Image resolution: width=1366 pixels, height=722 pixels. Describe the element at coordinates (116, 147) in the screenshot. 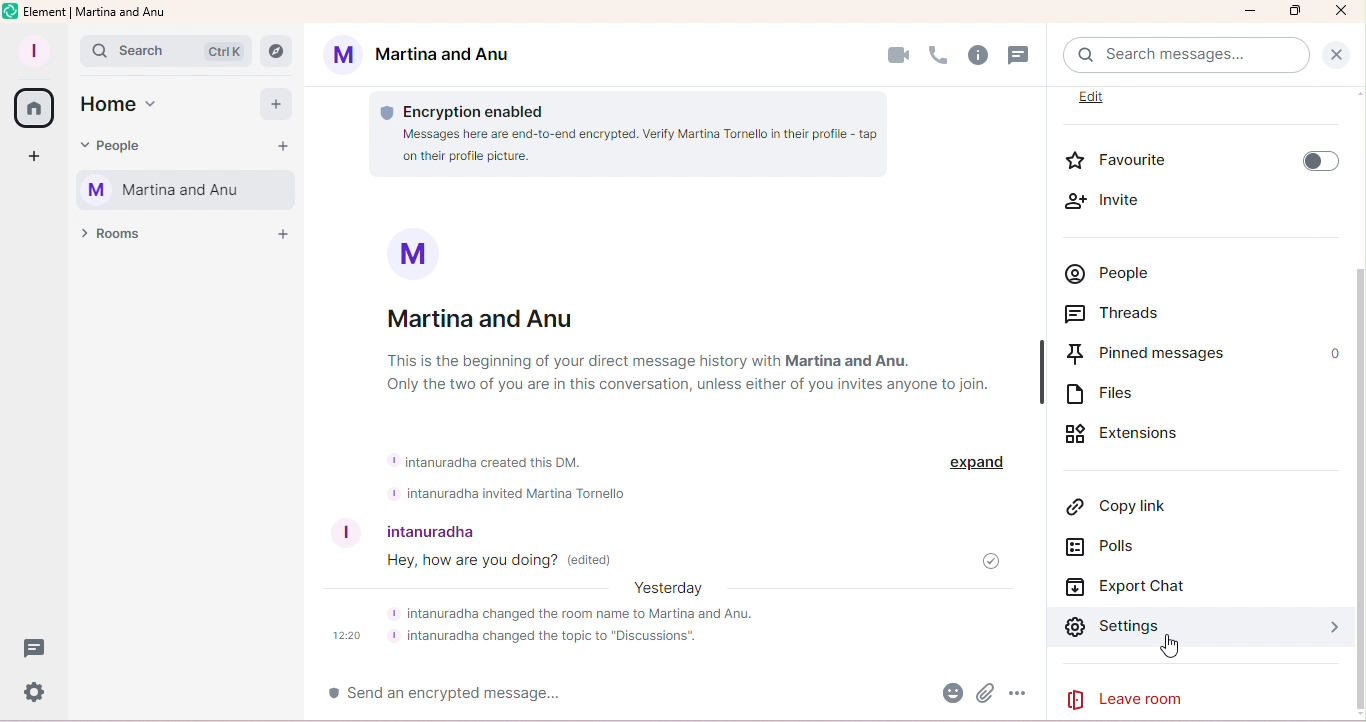

I see `People` at that location.